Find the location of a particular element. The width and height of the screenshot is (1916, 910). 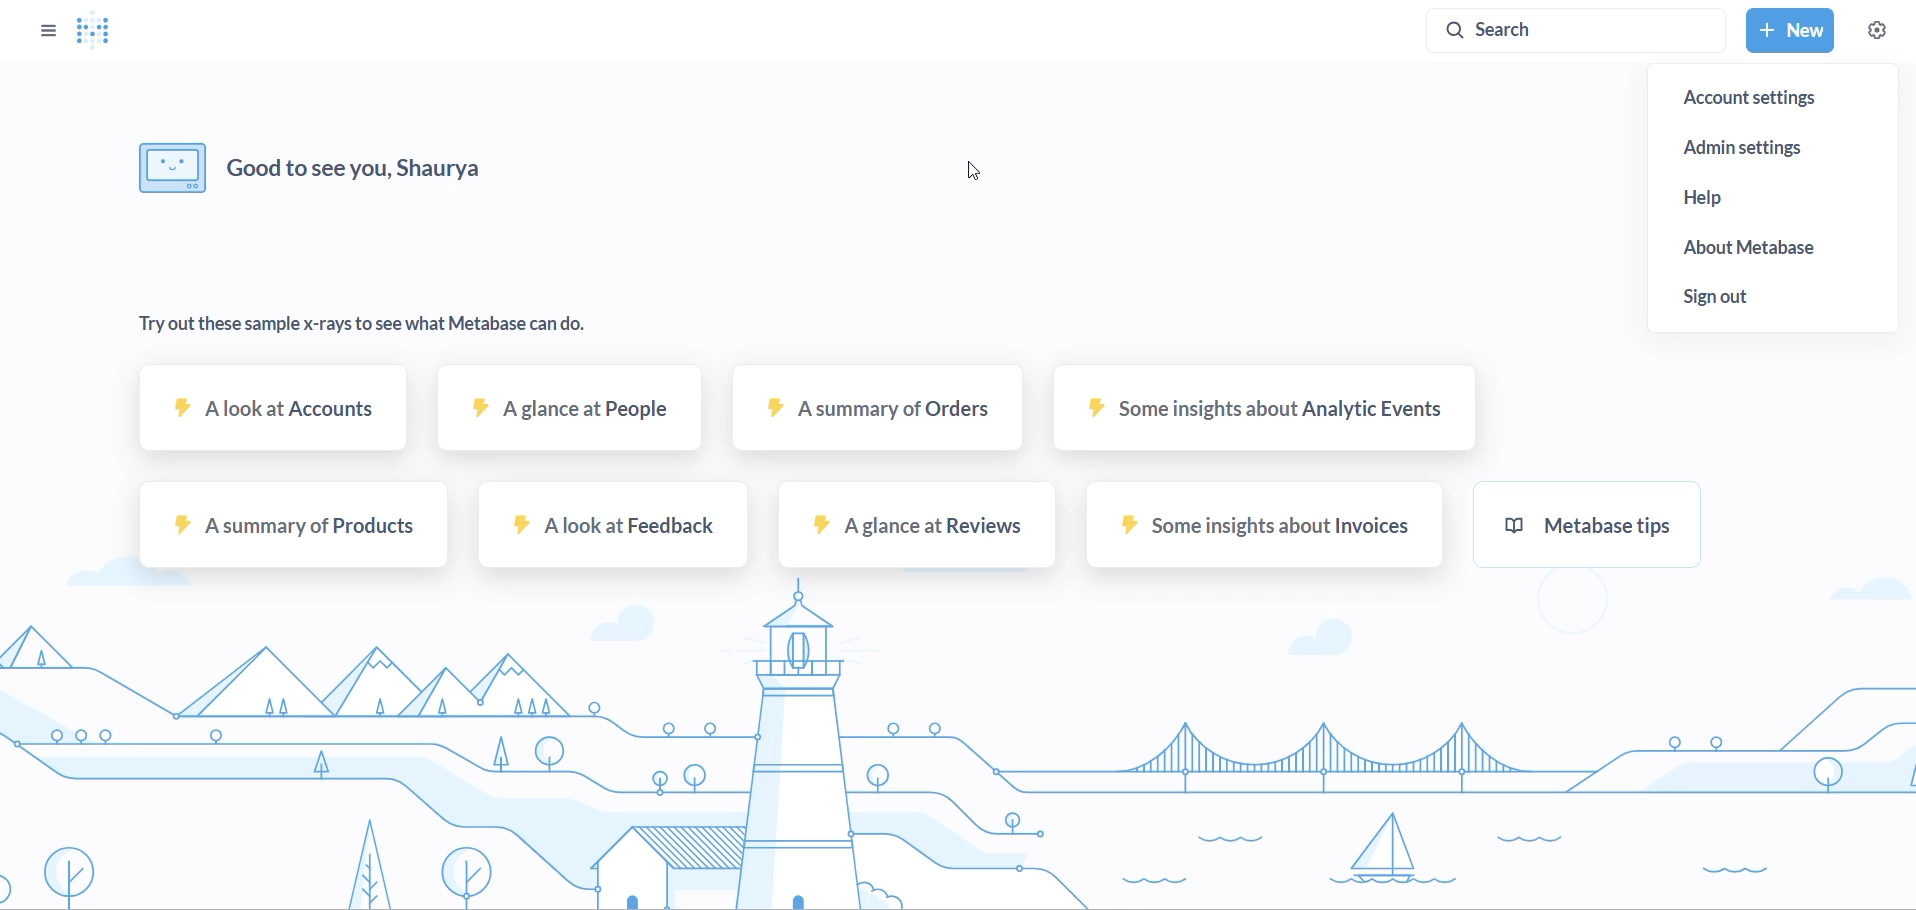

A summary of products is located at coordinates (289, 531).